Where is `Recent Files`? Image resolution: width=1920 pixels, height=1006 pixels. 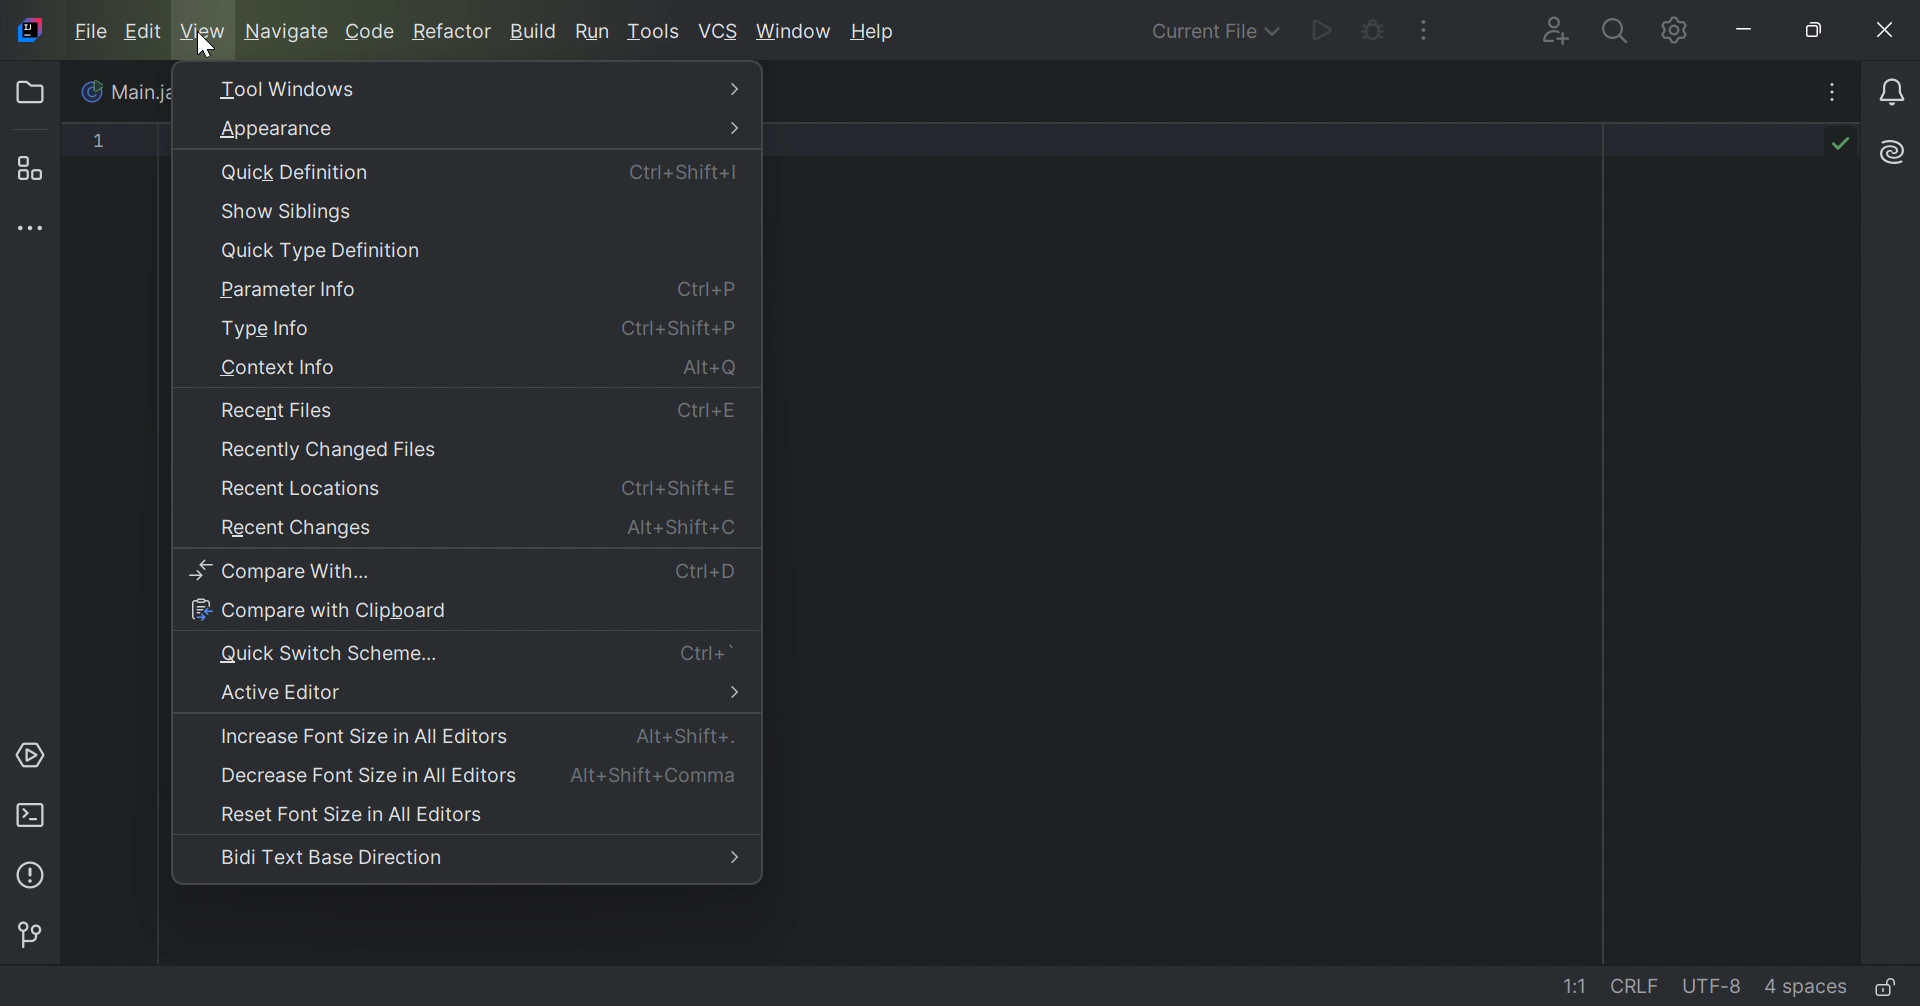
Recent Files is located at coordinates (276, 411).